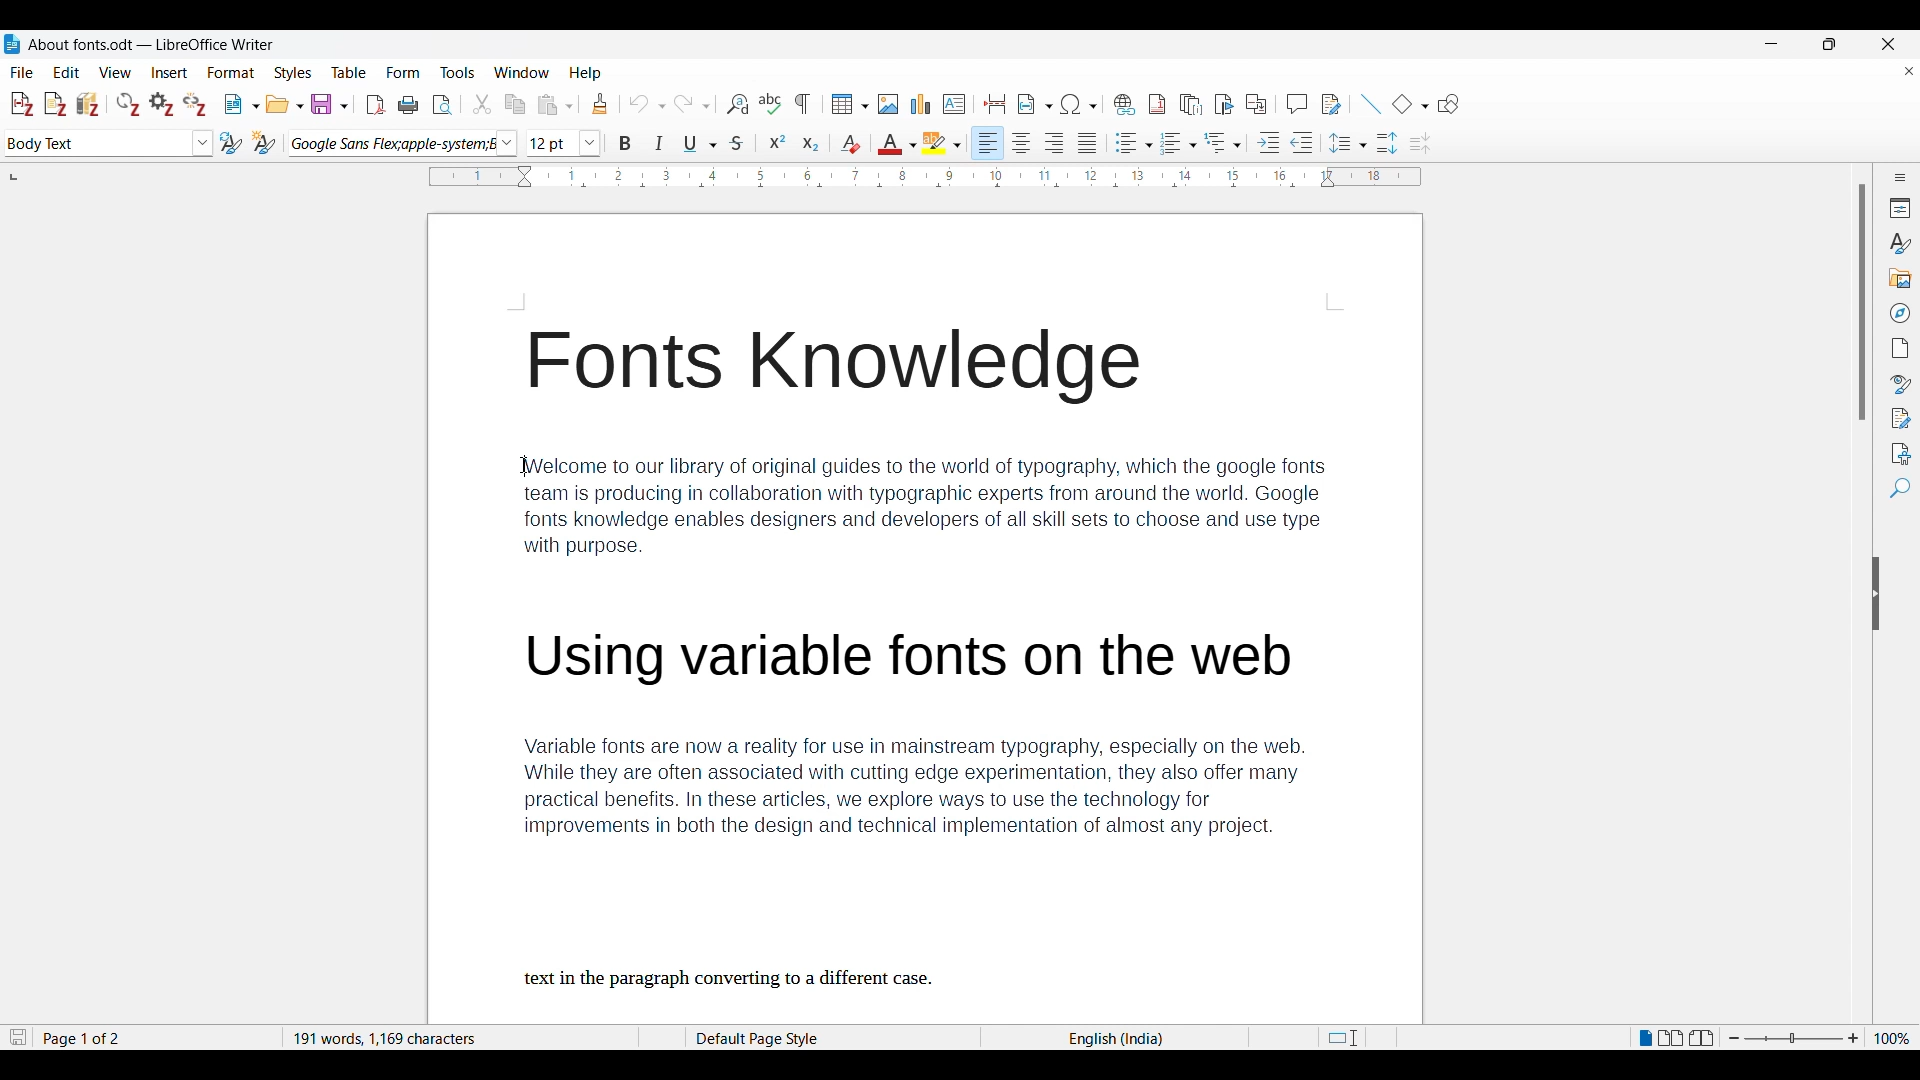 The image size is (1920, 1080). What do you see at coordinates (89, 105) in the screenshot?
I see `Add/Edit bibliography` at bounding box center [89, 105].